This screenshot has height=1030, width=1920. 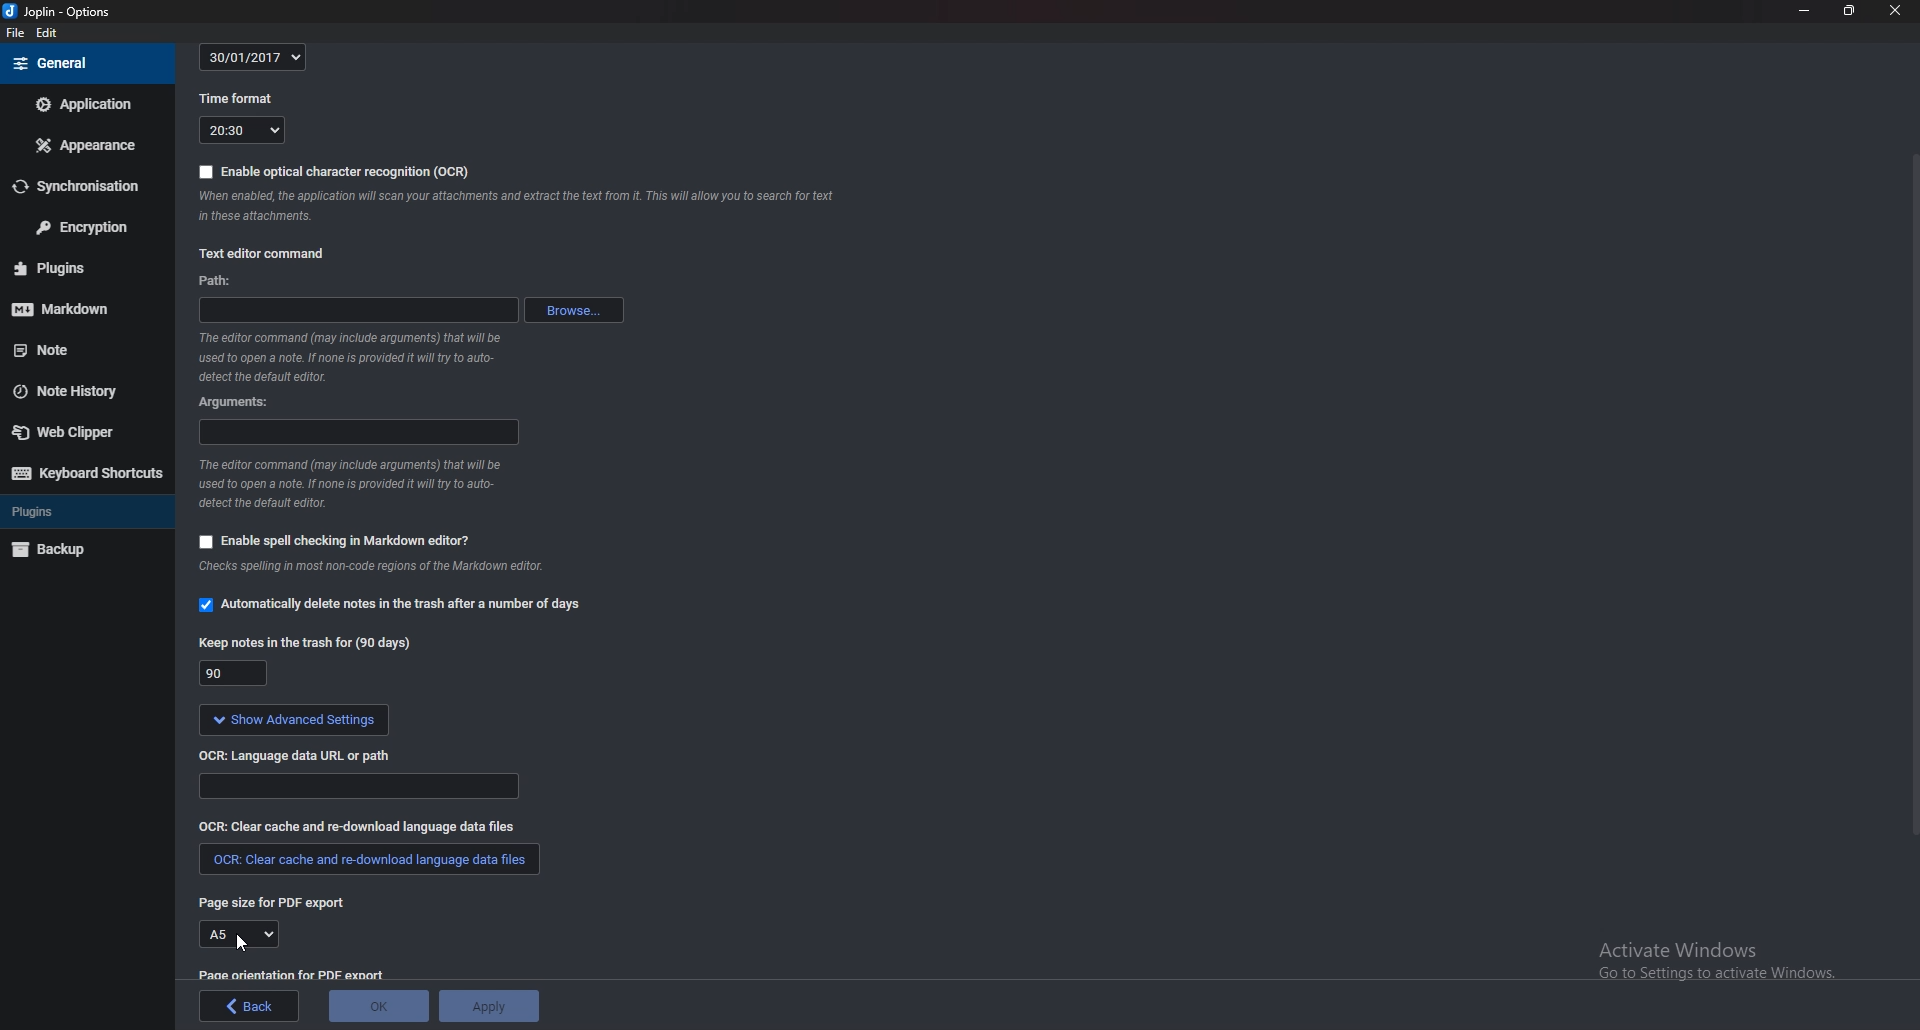 I want to click on Page orientation for pdf export, so click(x=294, y=974).